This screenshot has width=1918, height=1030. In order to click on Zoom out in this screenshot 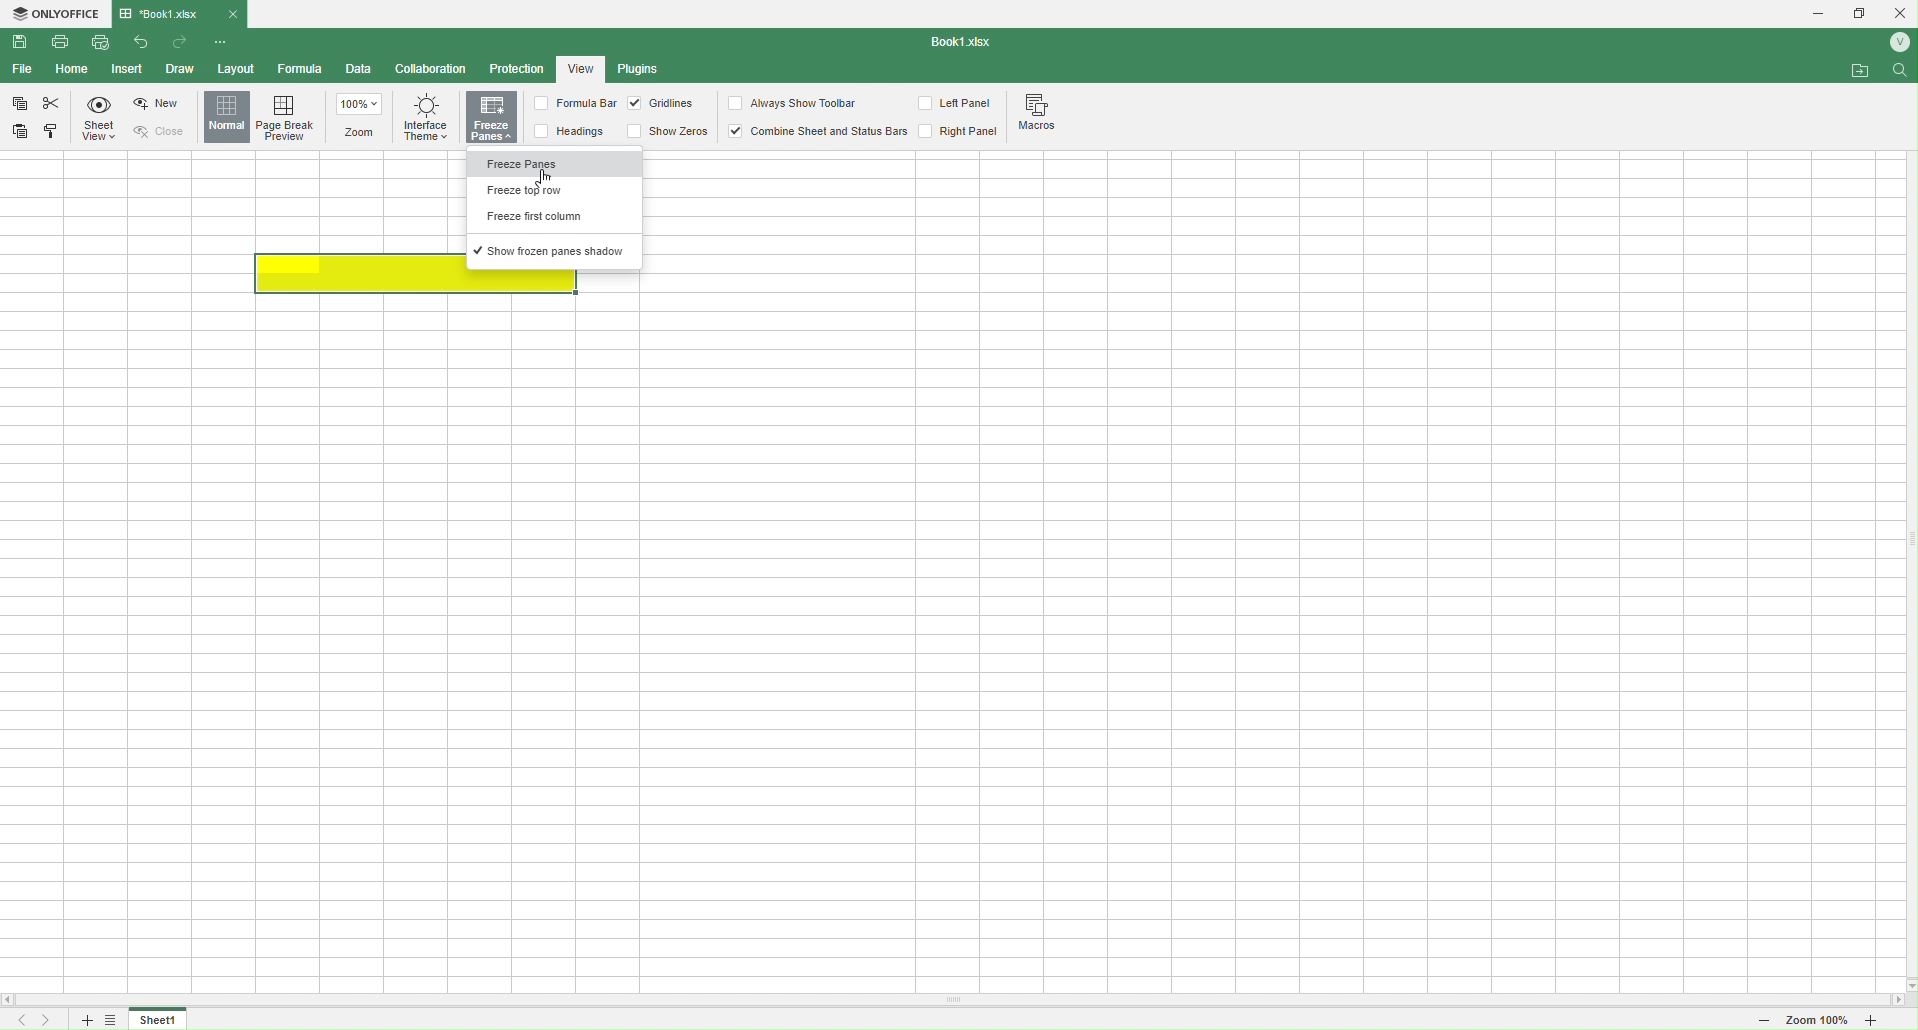, I will do `click(1756, 1021)`.